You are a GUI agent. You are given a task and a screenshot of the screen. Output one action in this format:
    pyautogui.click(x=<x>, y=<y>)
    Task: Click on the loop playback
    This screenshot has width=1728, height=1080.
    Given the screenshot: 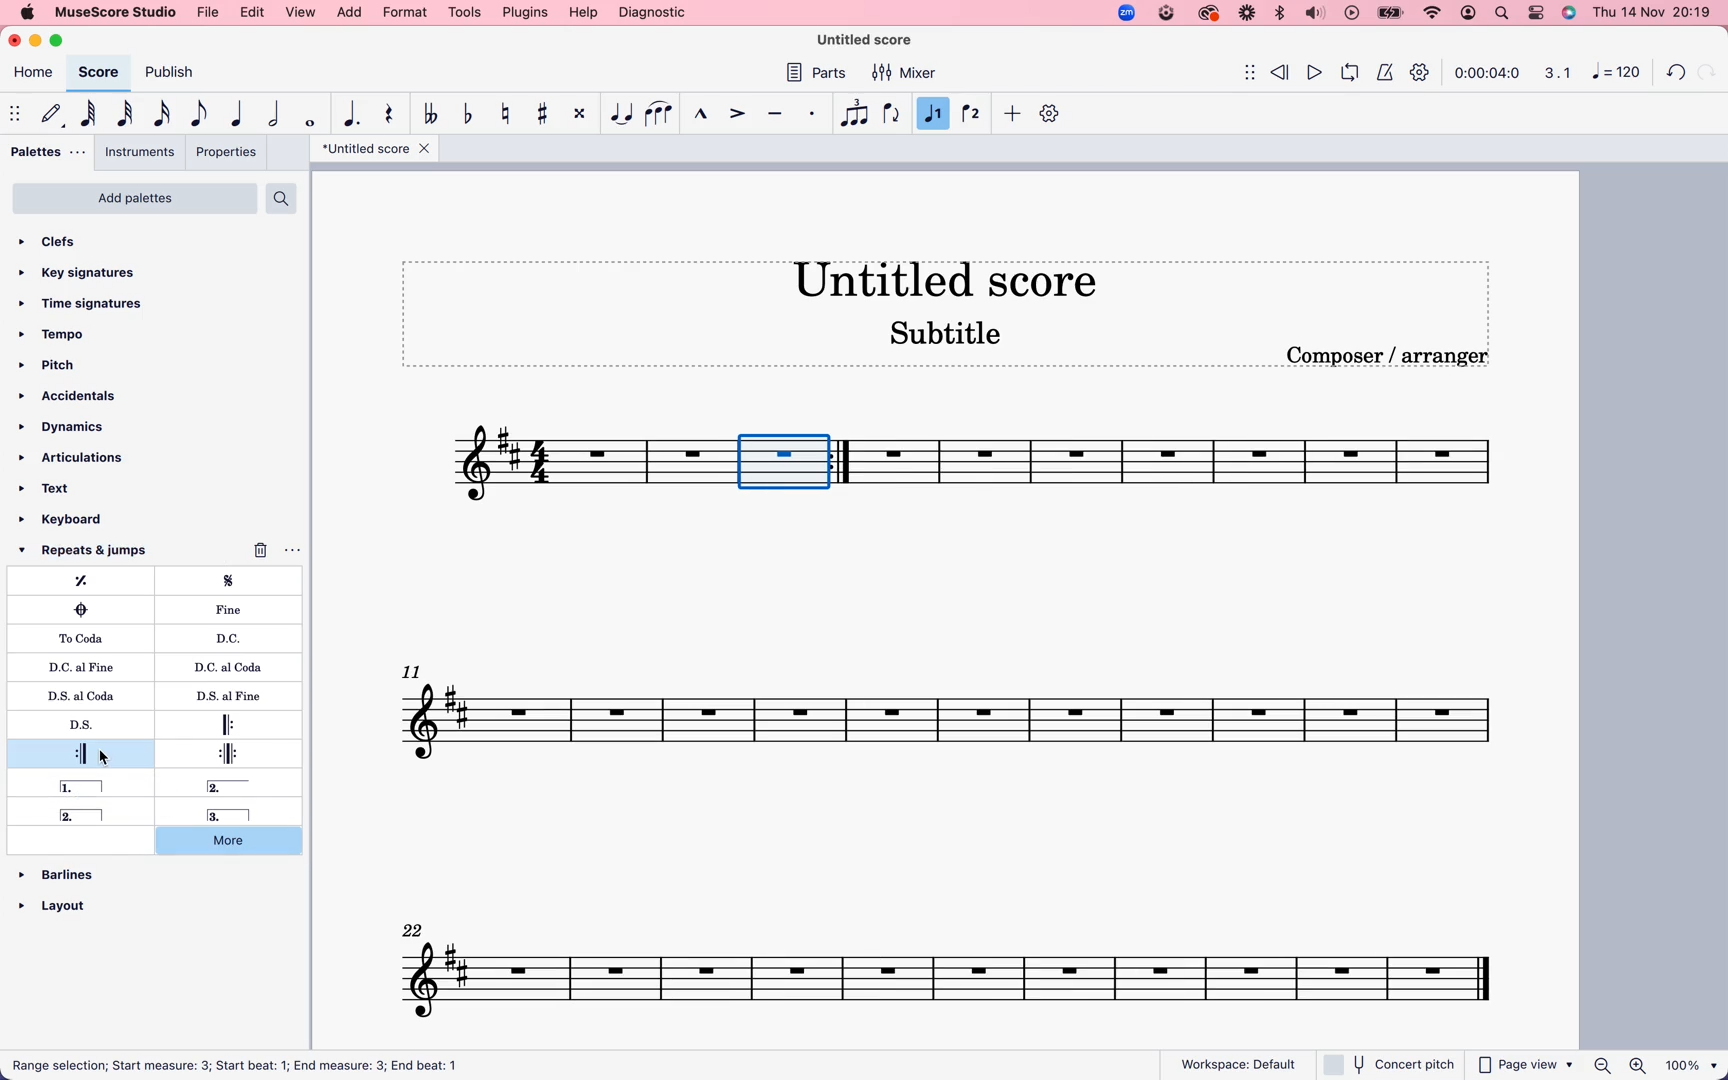 What is the action you would take?
    pyautogui.click(x=1349, y=70)
    